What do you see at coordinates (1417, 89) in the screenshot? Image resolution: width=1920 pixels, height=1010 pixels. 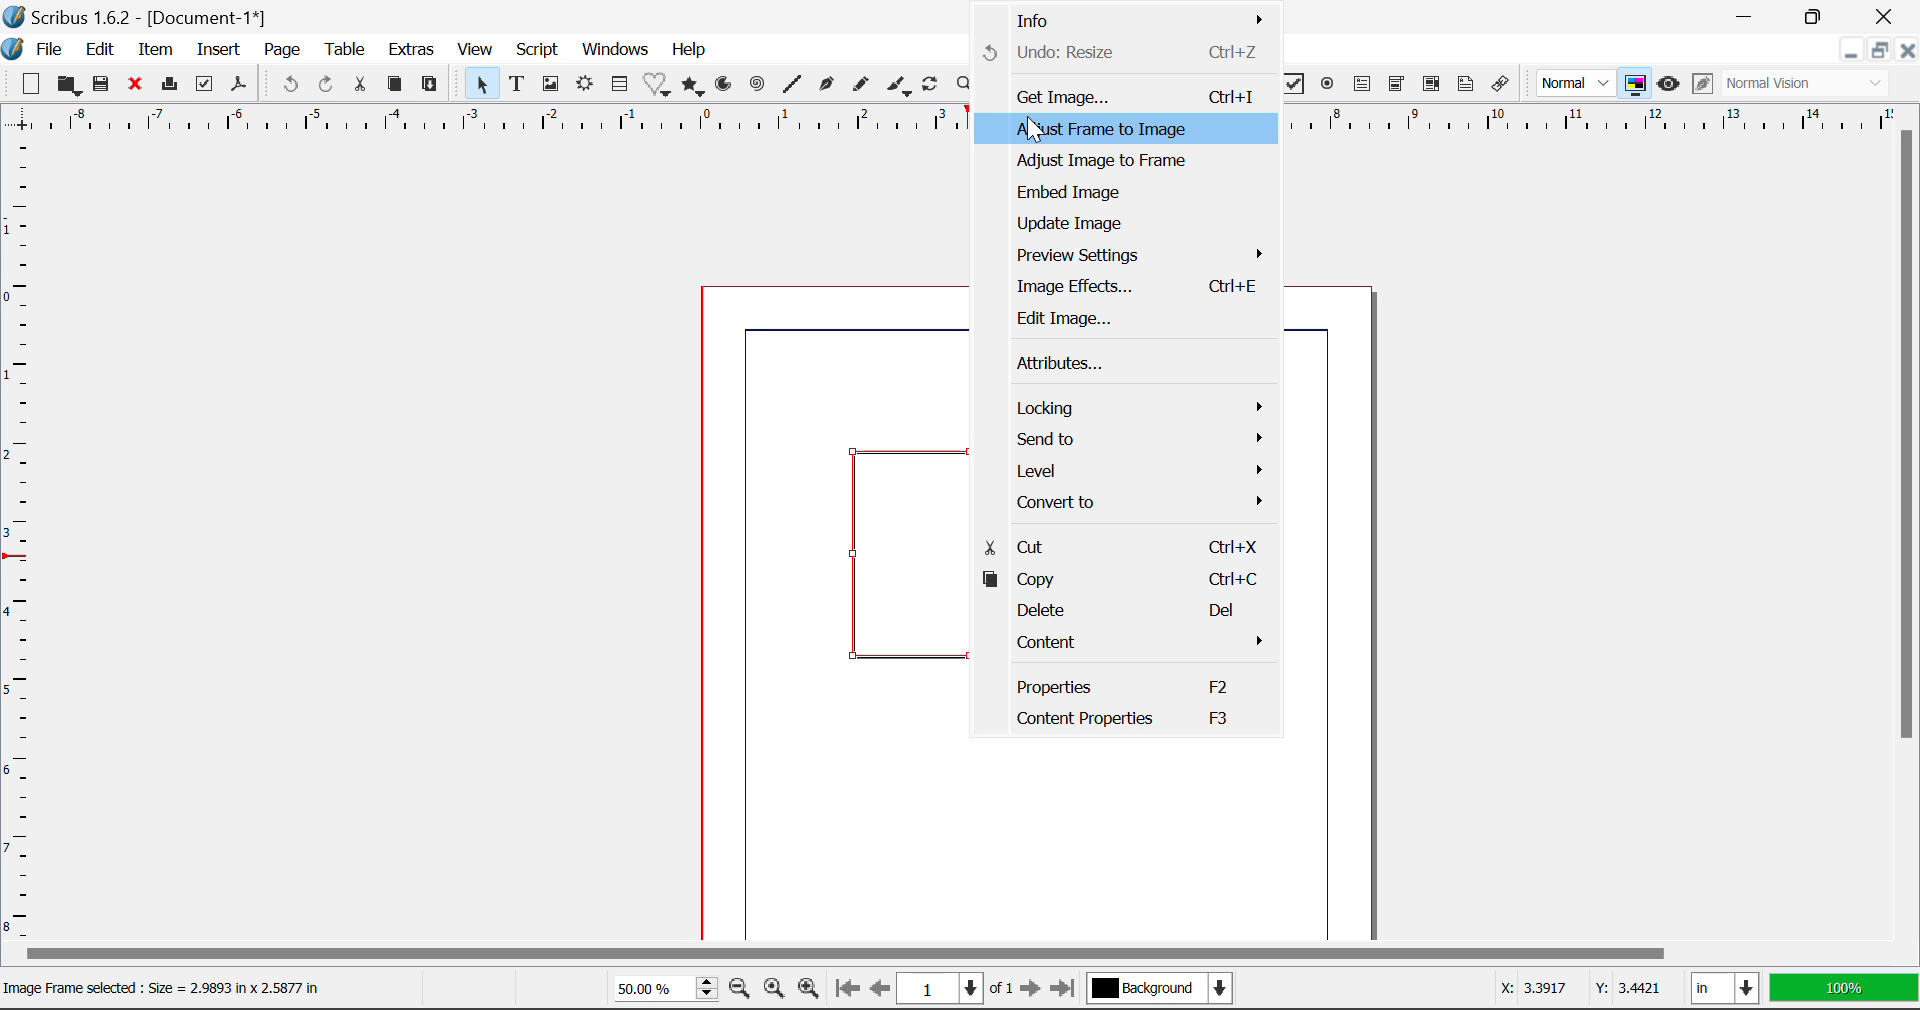 I see `Pdf Listbox` at bounding box center [1417, 89].